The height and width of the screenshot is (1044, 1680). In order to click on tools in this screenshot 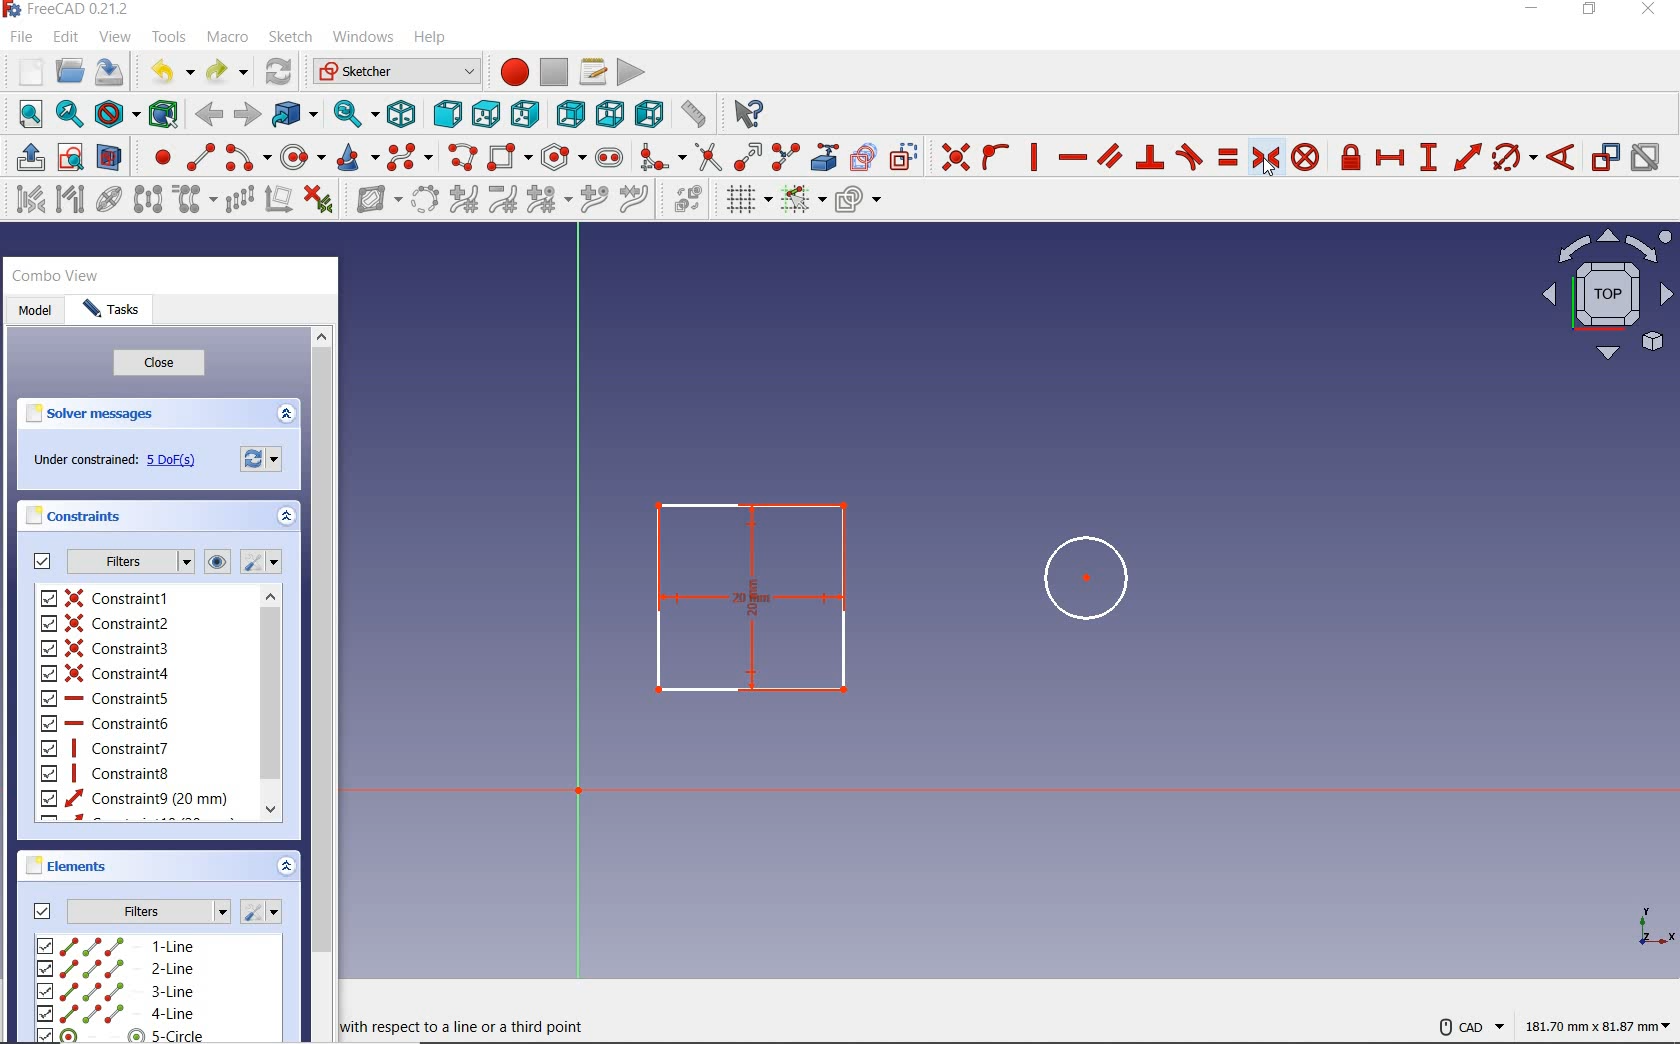, I will do `click(169, 37)`.